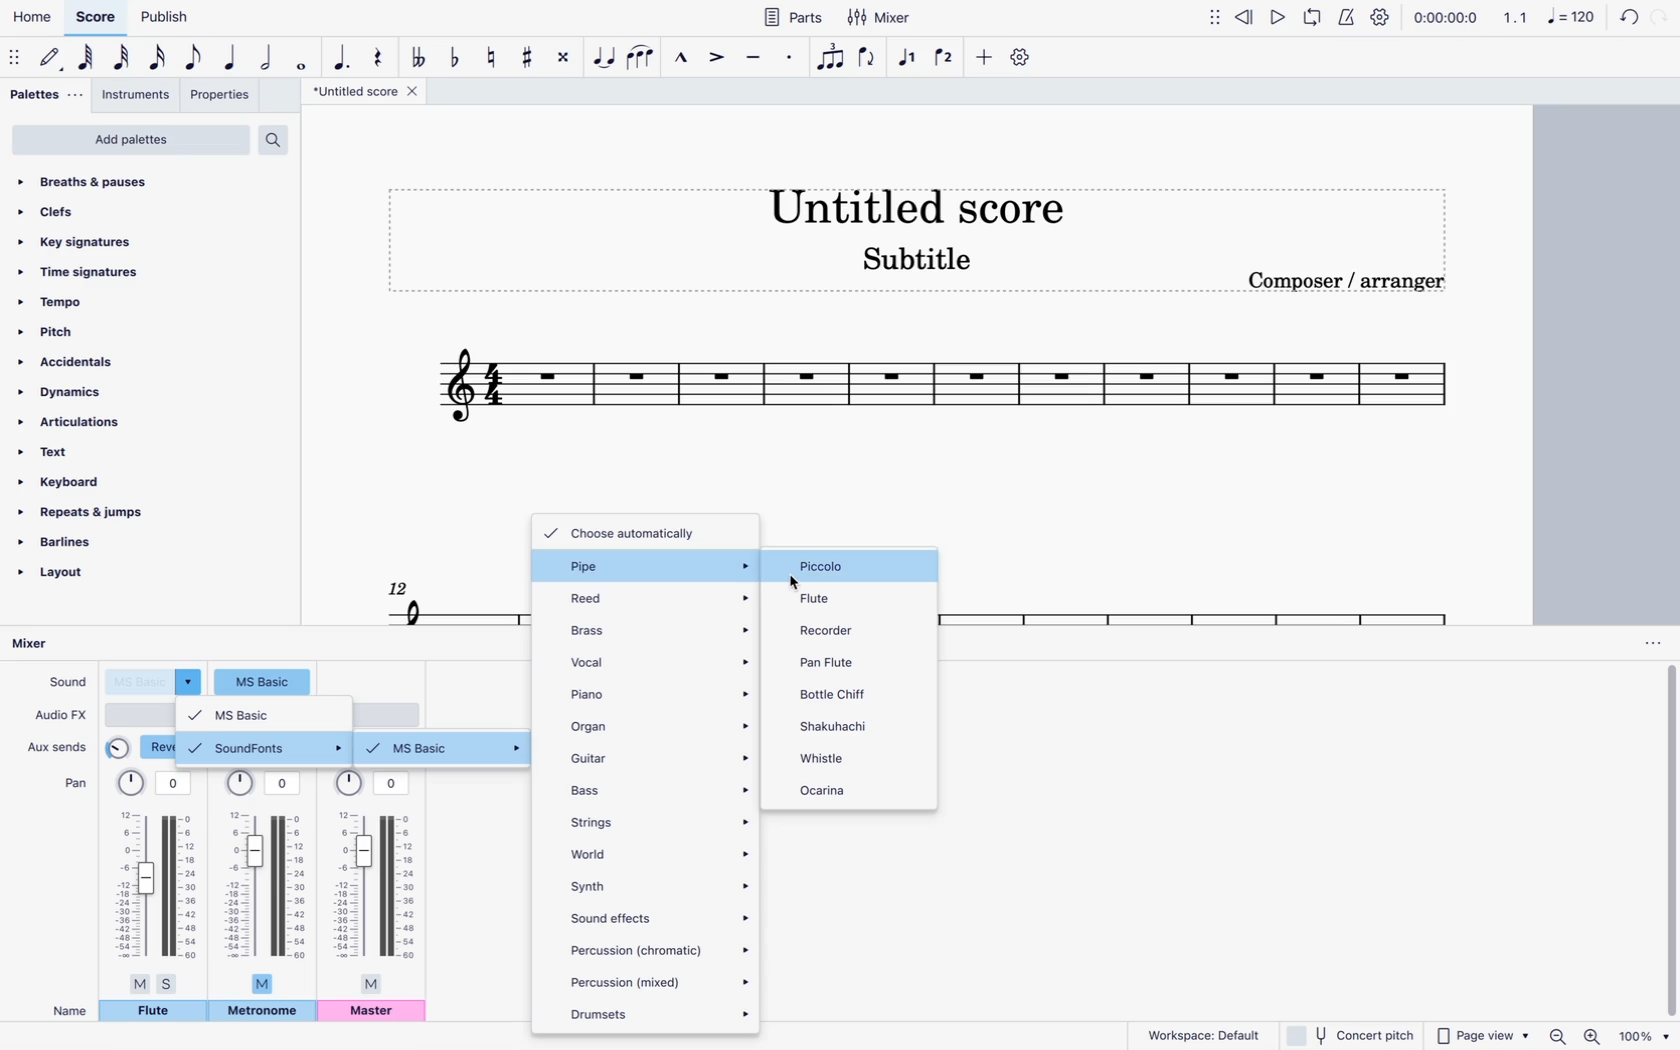 The height and width of the screenshot is (1050, 1680). I want to click on tempo, so click(93, 301).